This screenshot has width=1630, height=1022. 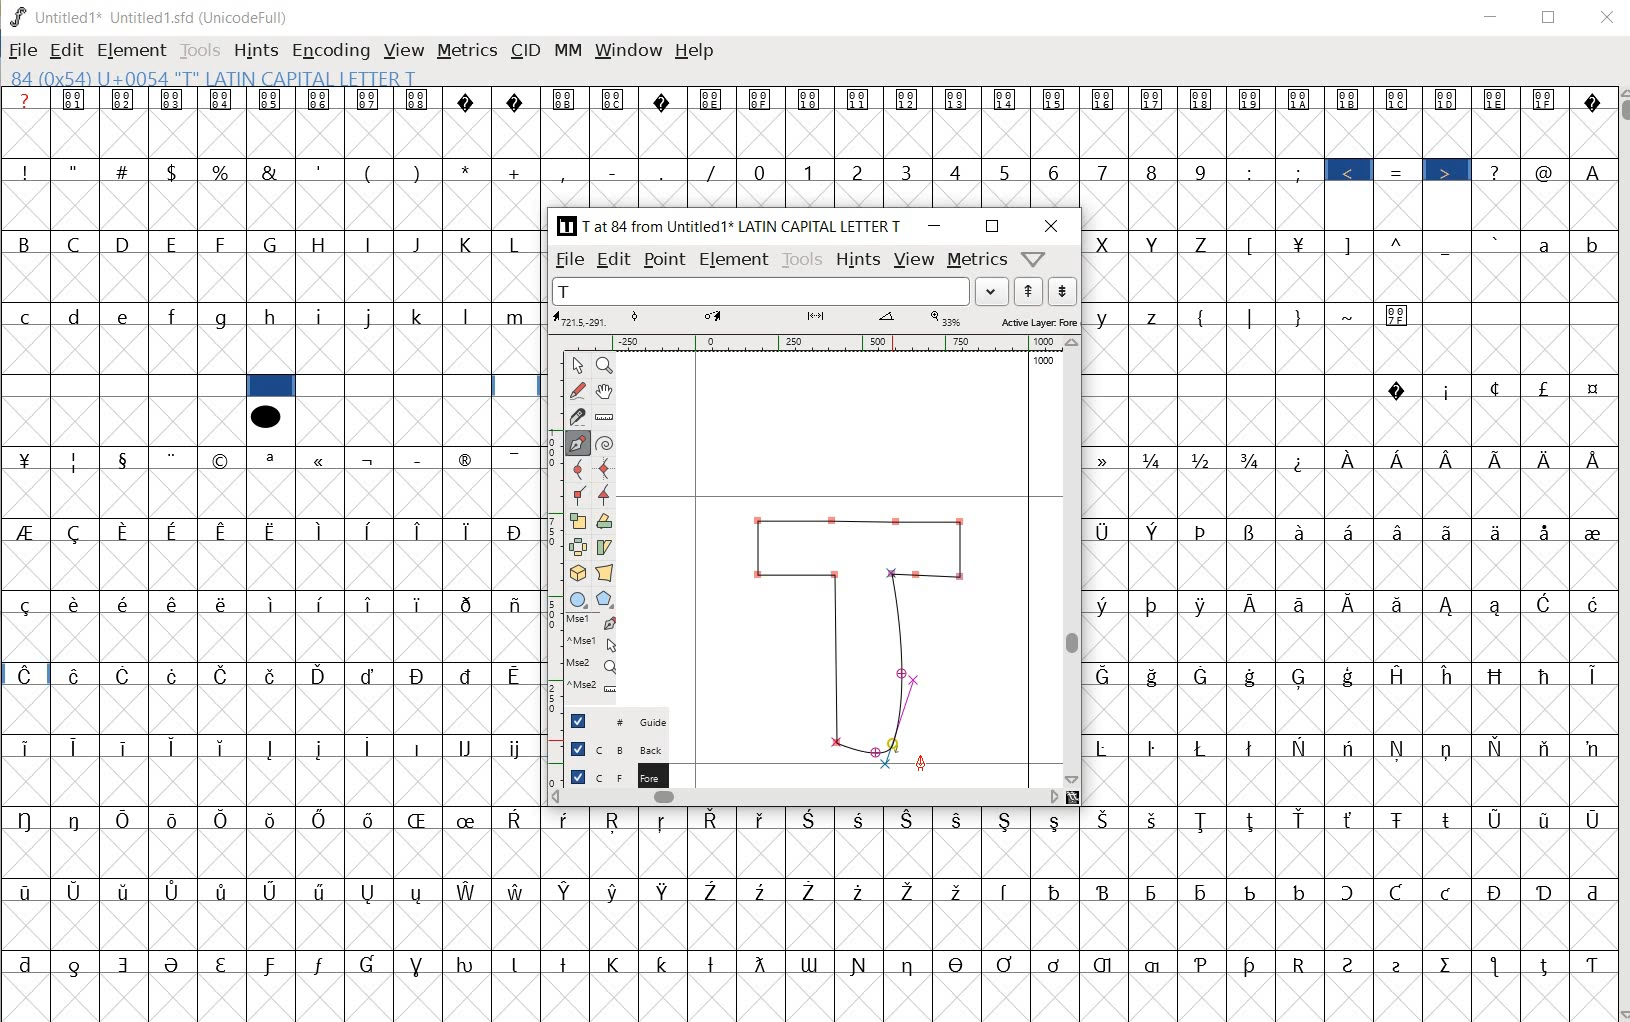 I want to click on Symbol, so click(x=1007, y=99).